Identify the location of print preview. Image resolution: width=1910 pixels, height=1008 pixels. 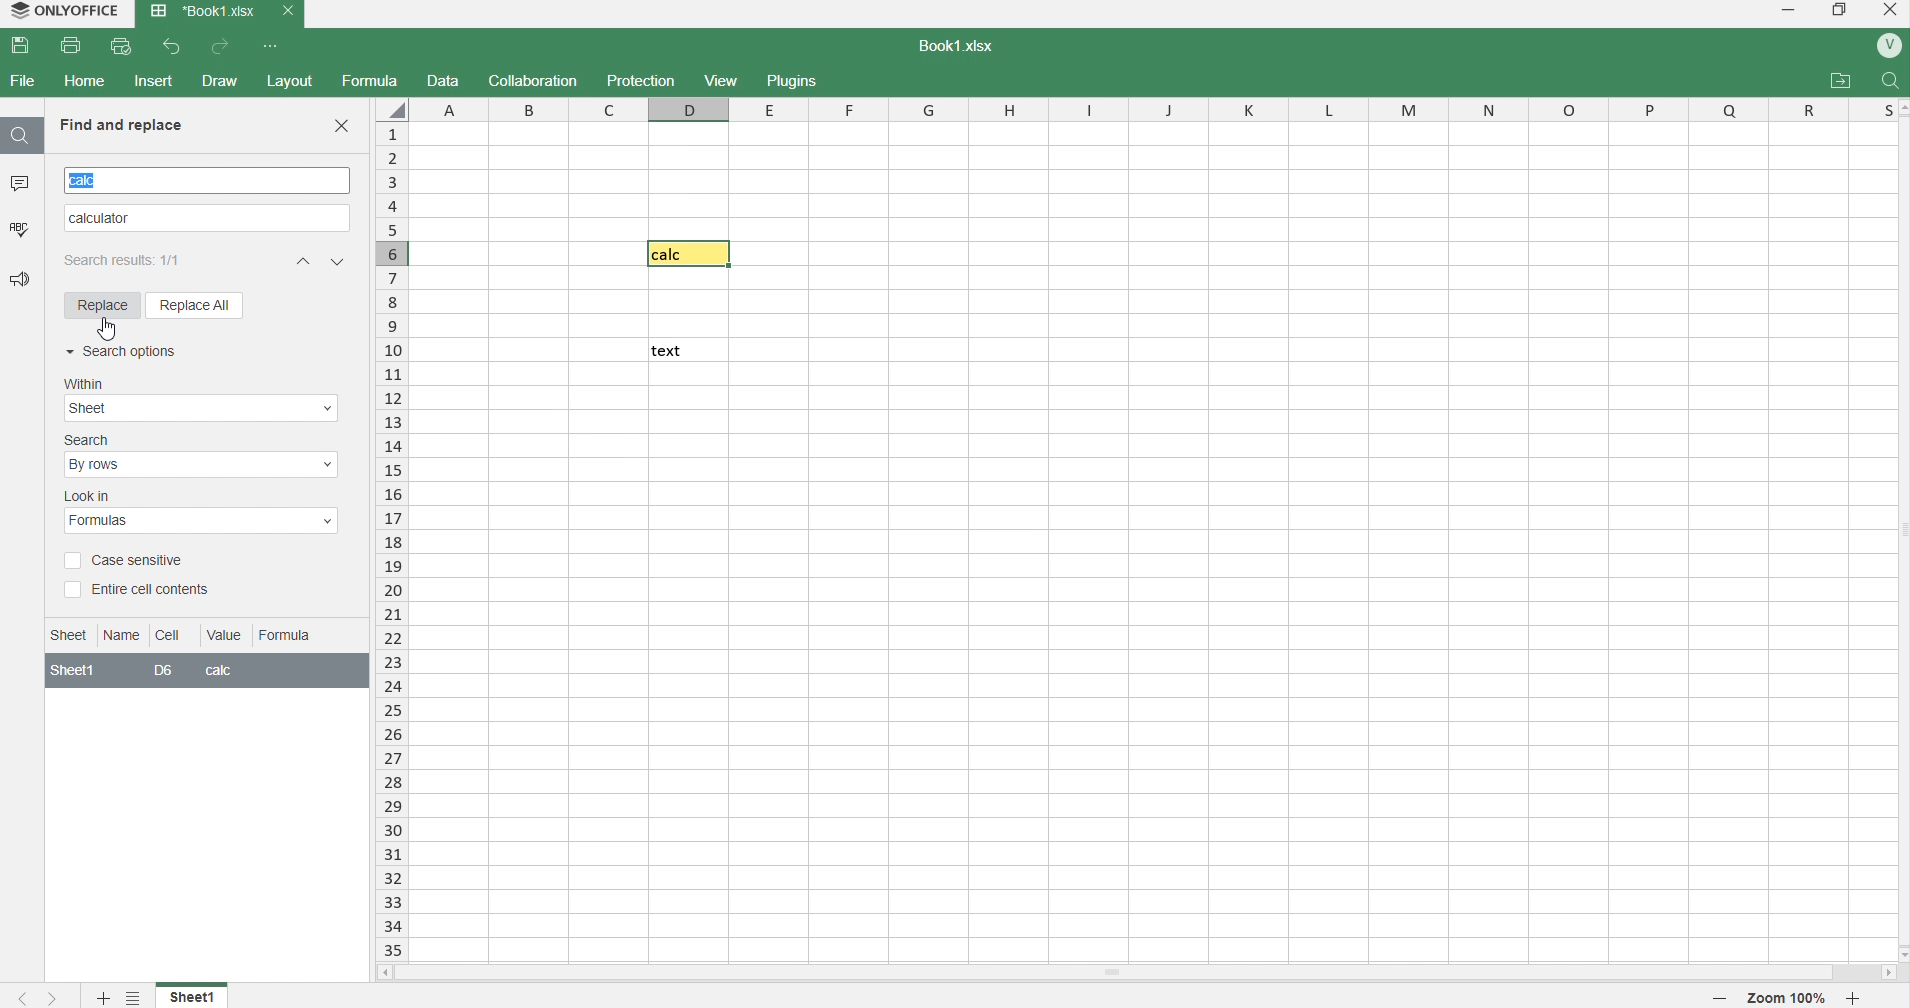
(124, 48).